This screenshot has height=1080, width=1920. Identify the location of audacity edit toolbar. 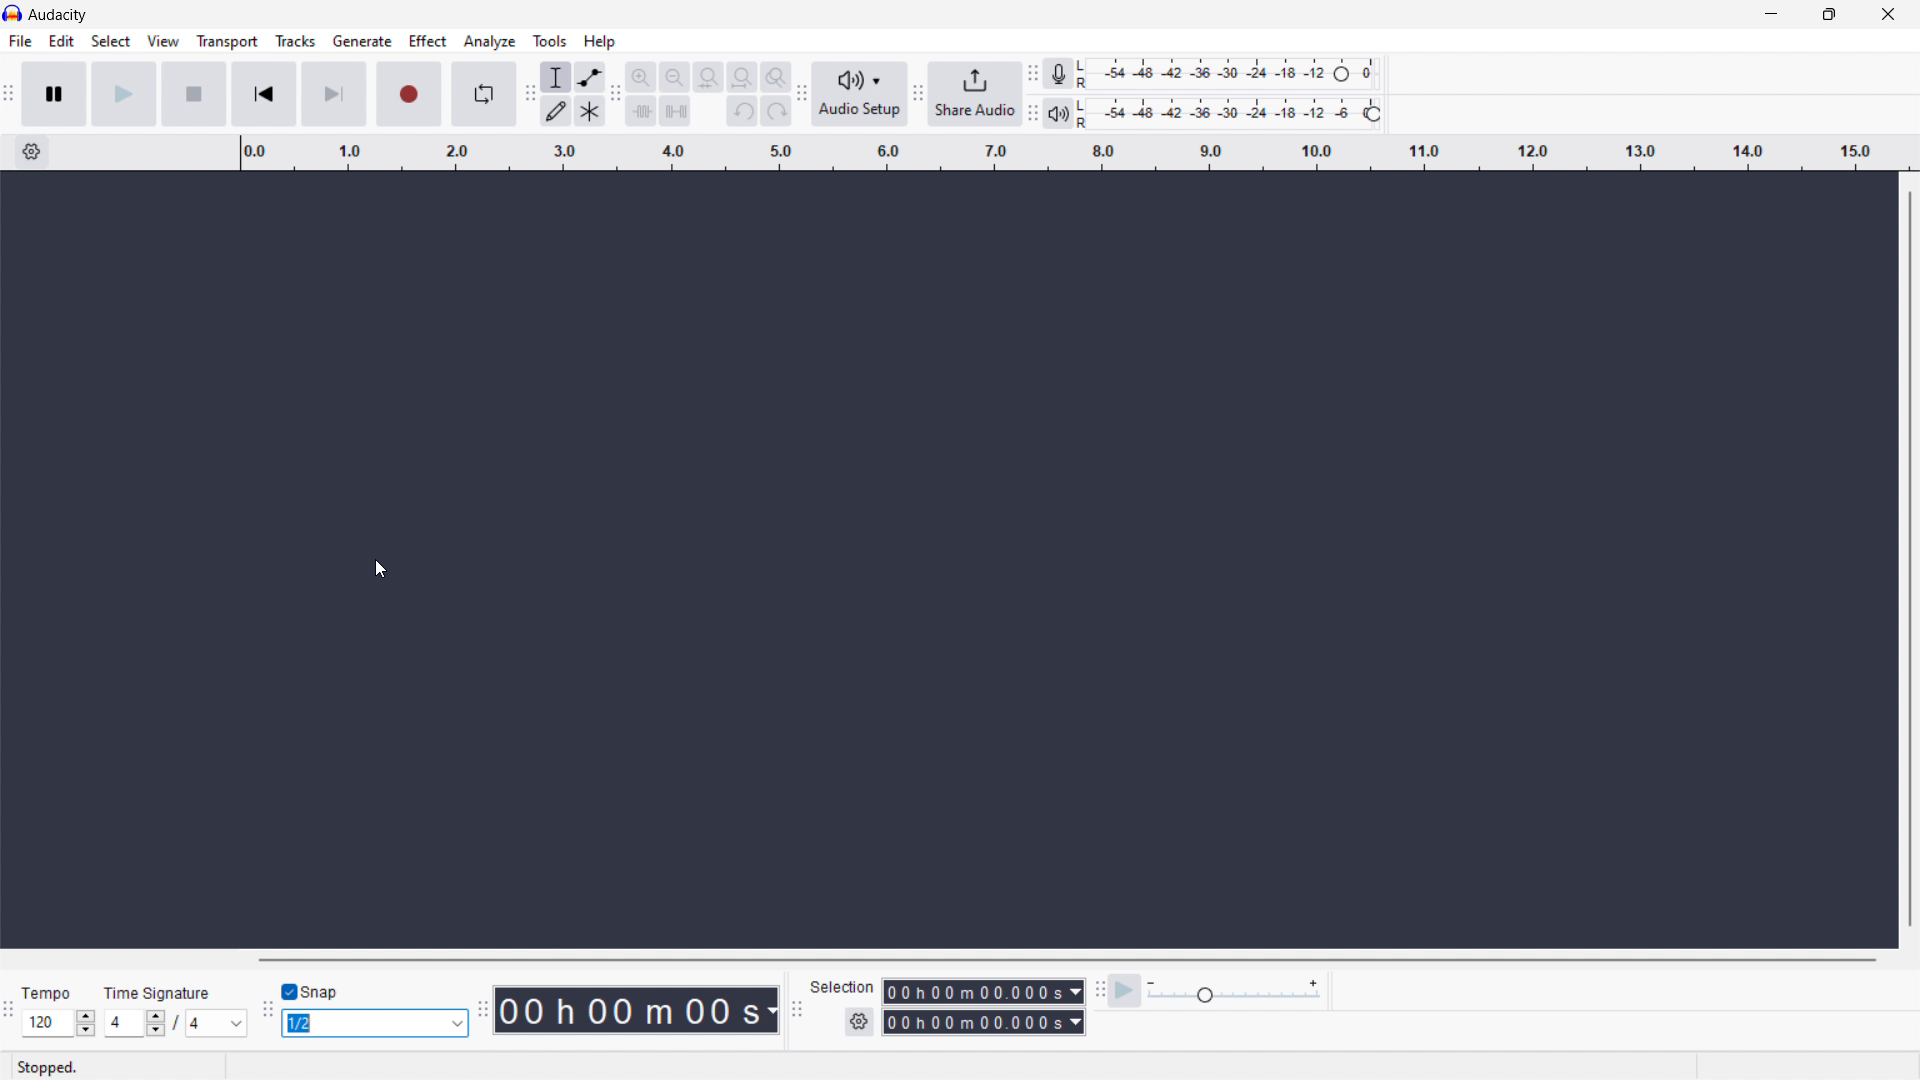
(617, 95).